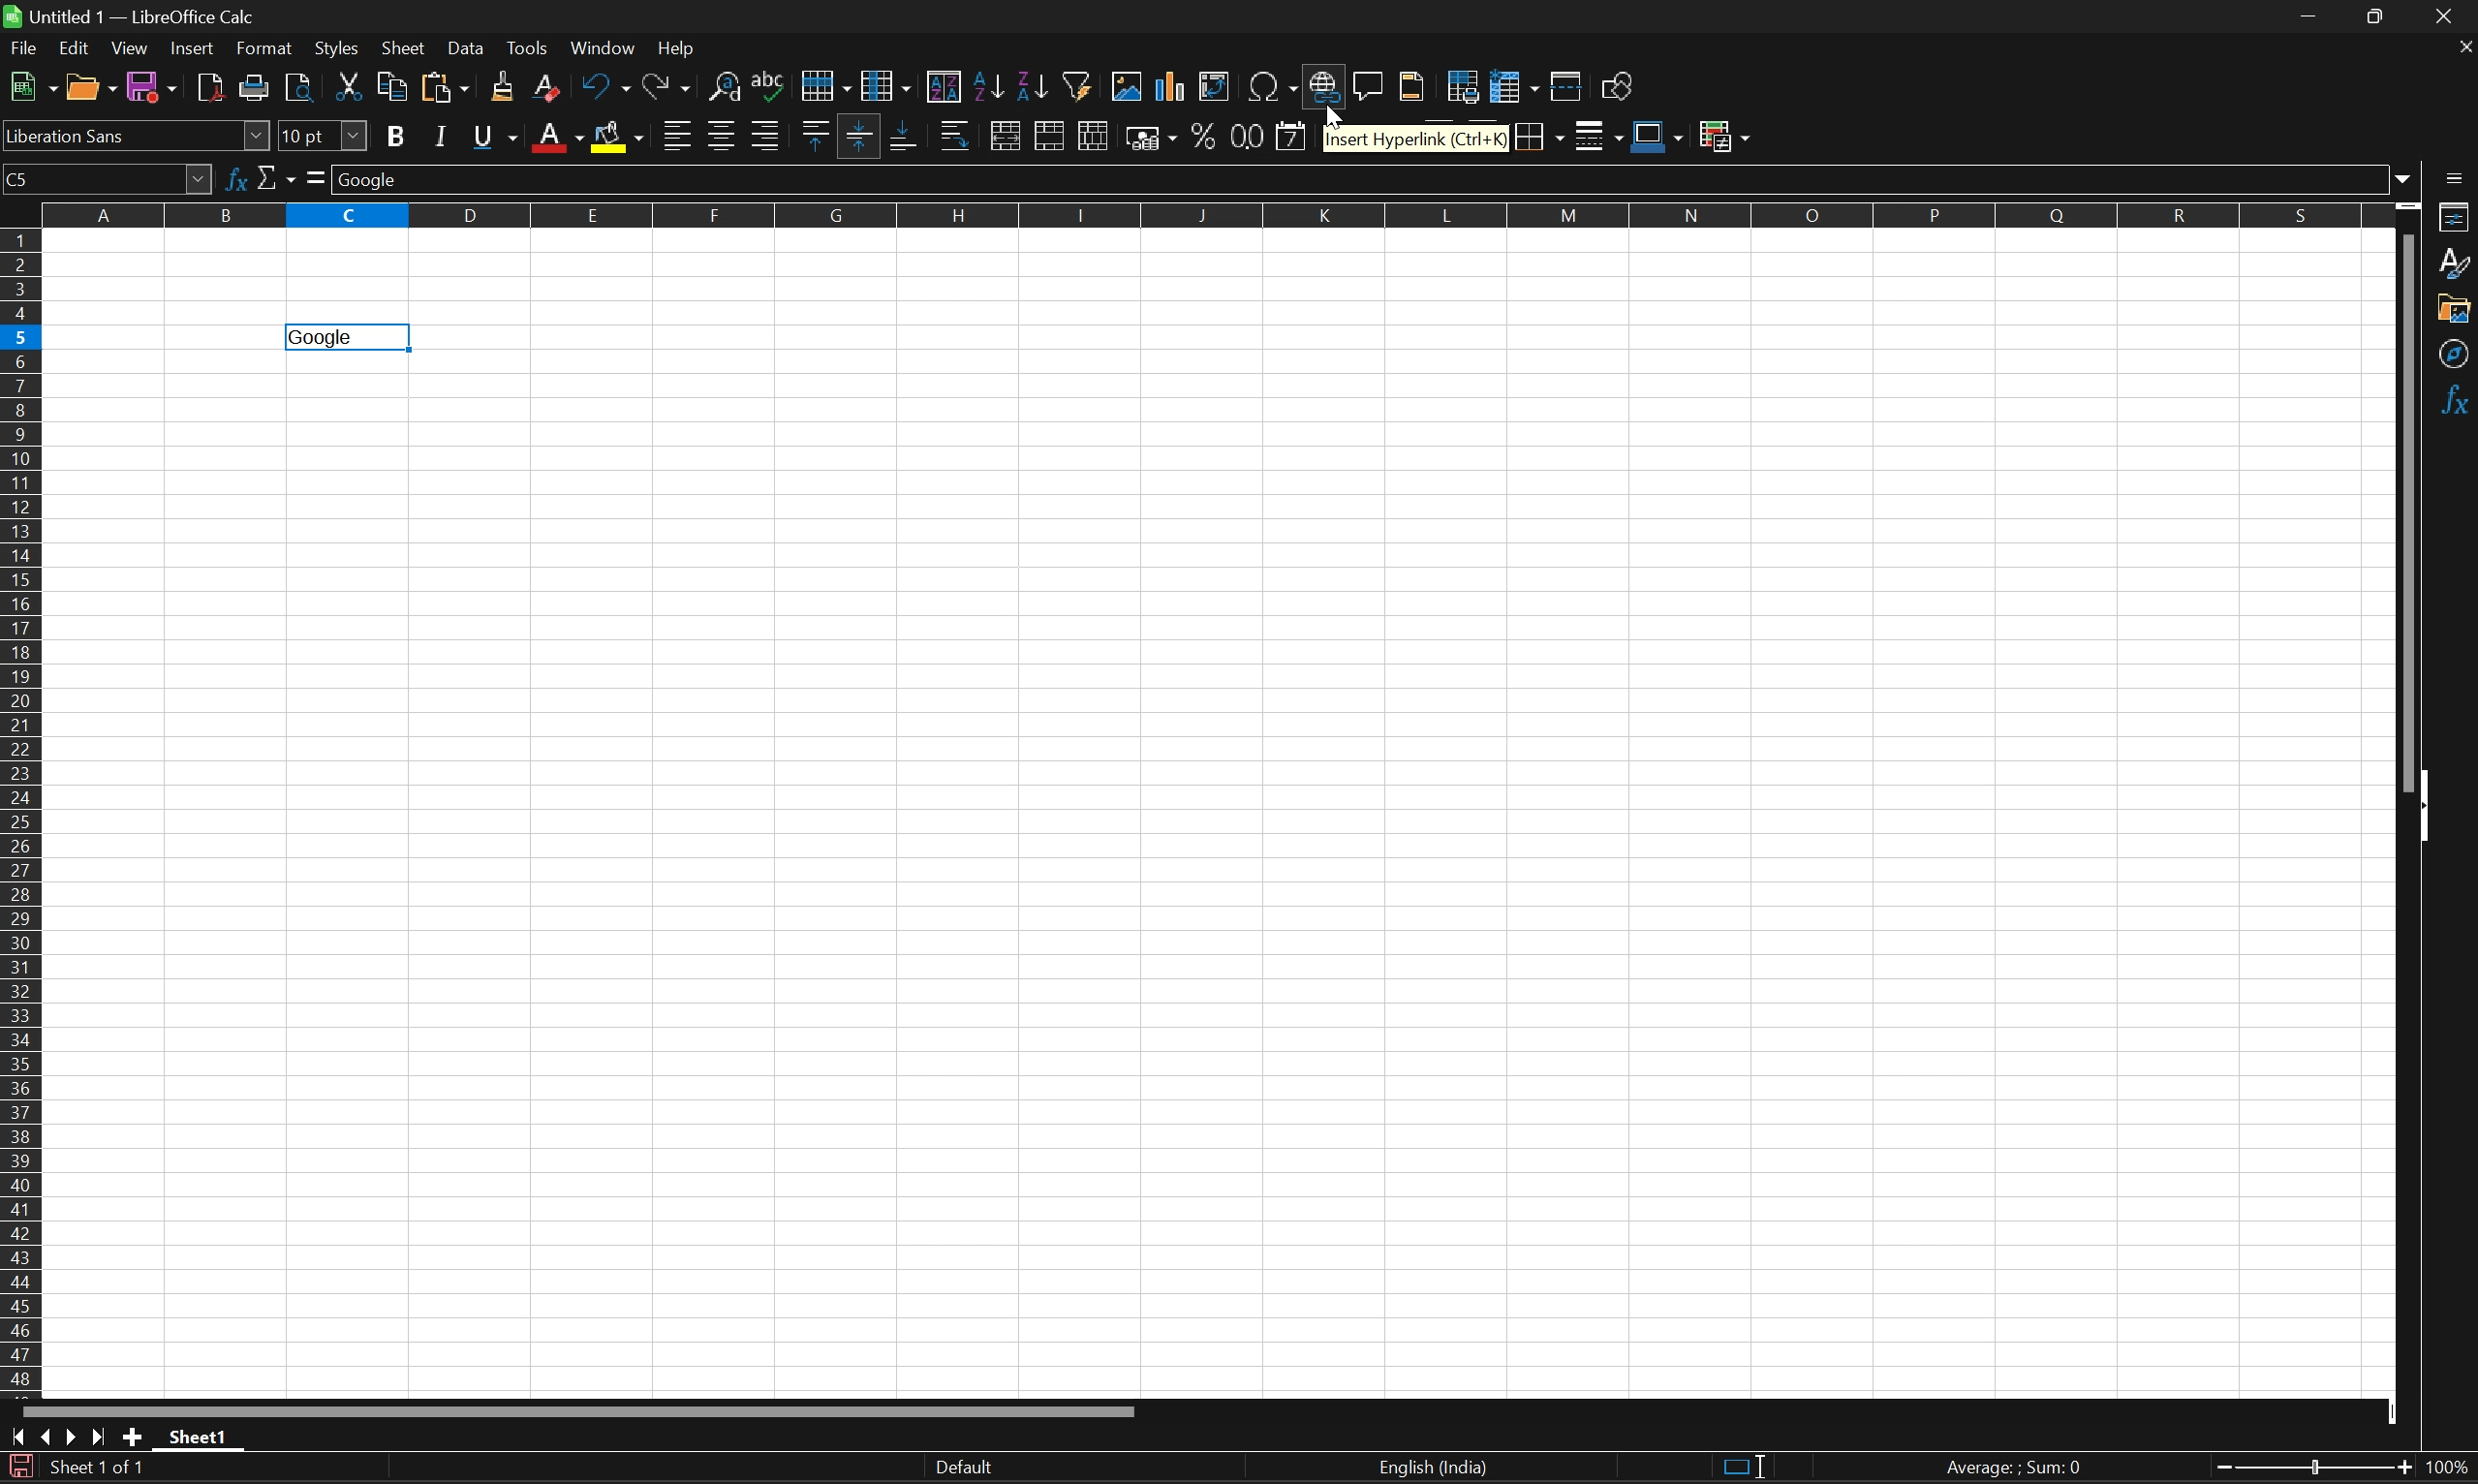 Image resolution: width=2478 pixels, height=1484 pixels. What do you see at coordinates (676, 137) in the screenshot?
I see `Align left` at bounding box center [676, 137].